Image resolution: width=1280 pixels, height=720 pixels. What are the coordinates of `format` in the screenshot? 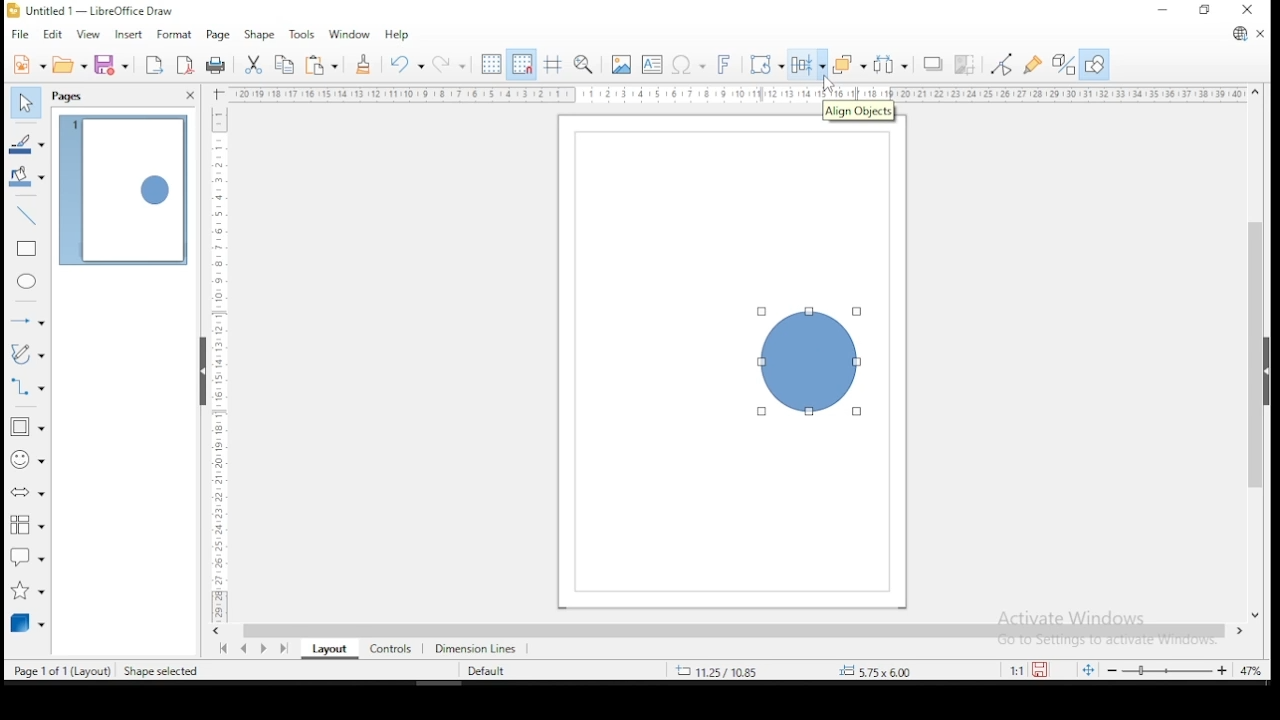 It's located at (172, 32).